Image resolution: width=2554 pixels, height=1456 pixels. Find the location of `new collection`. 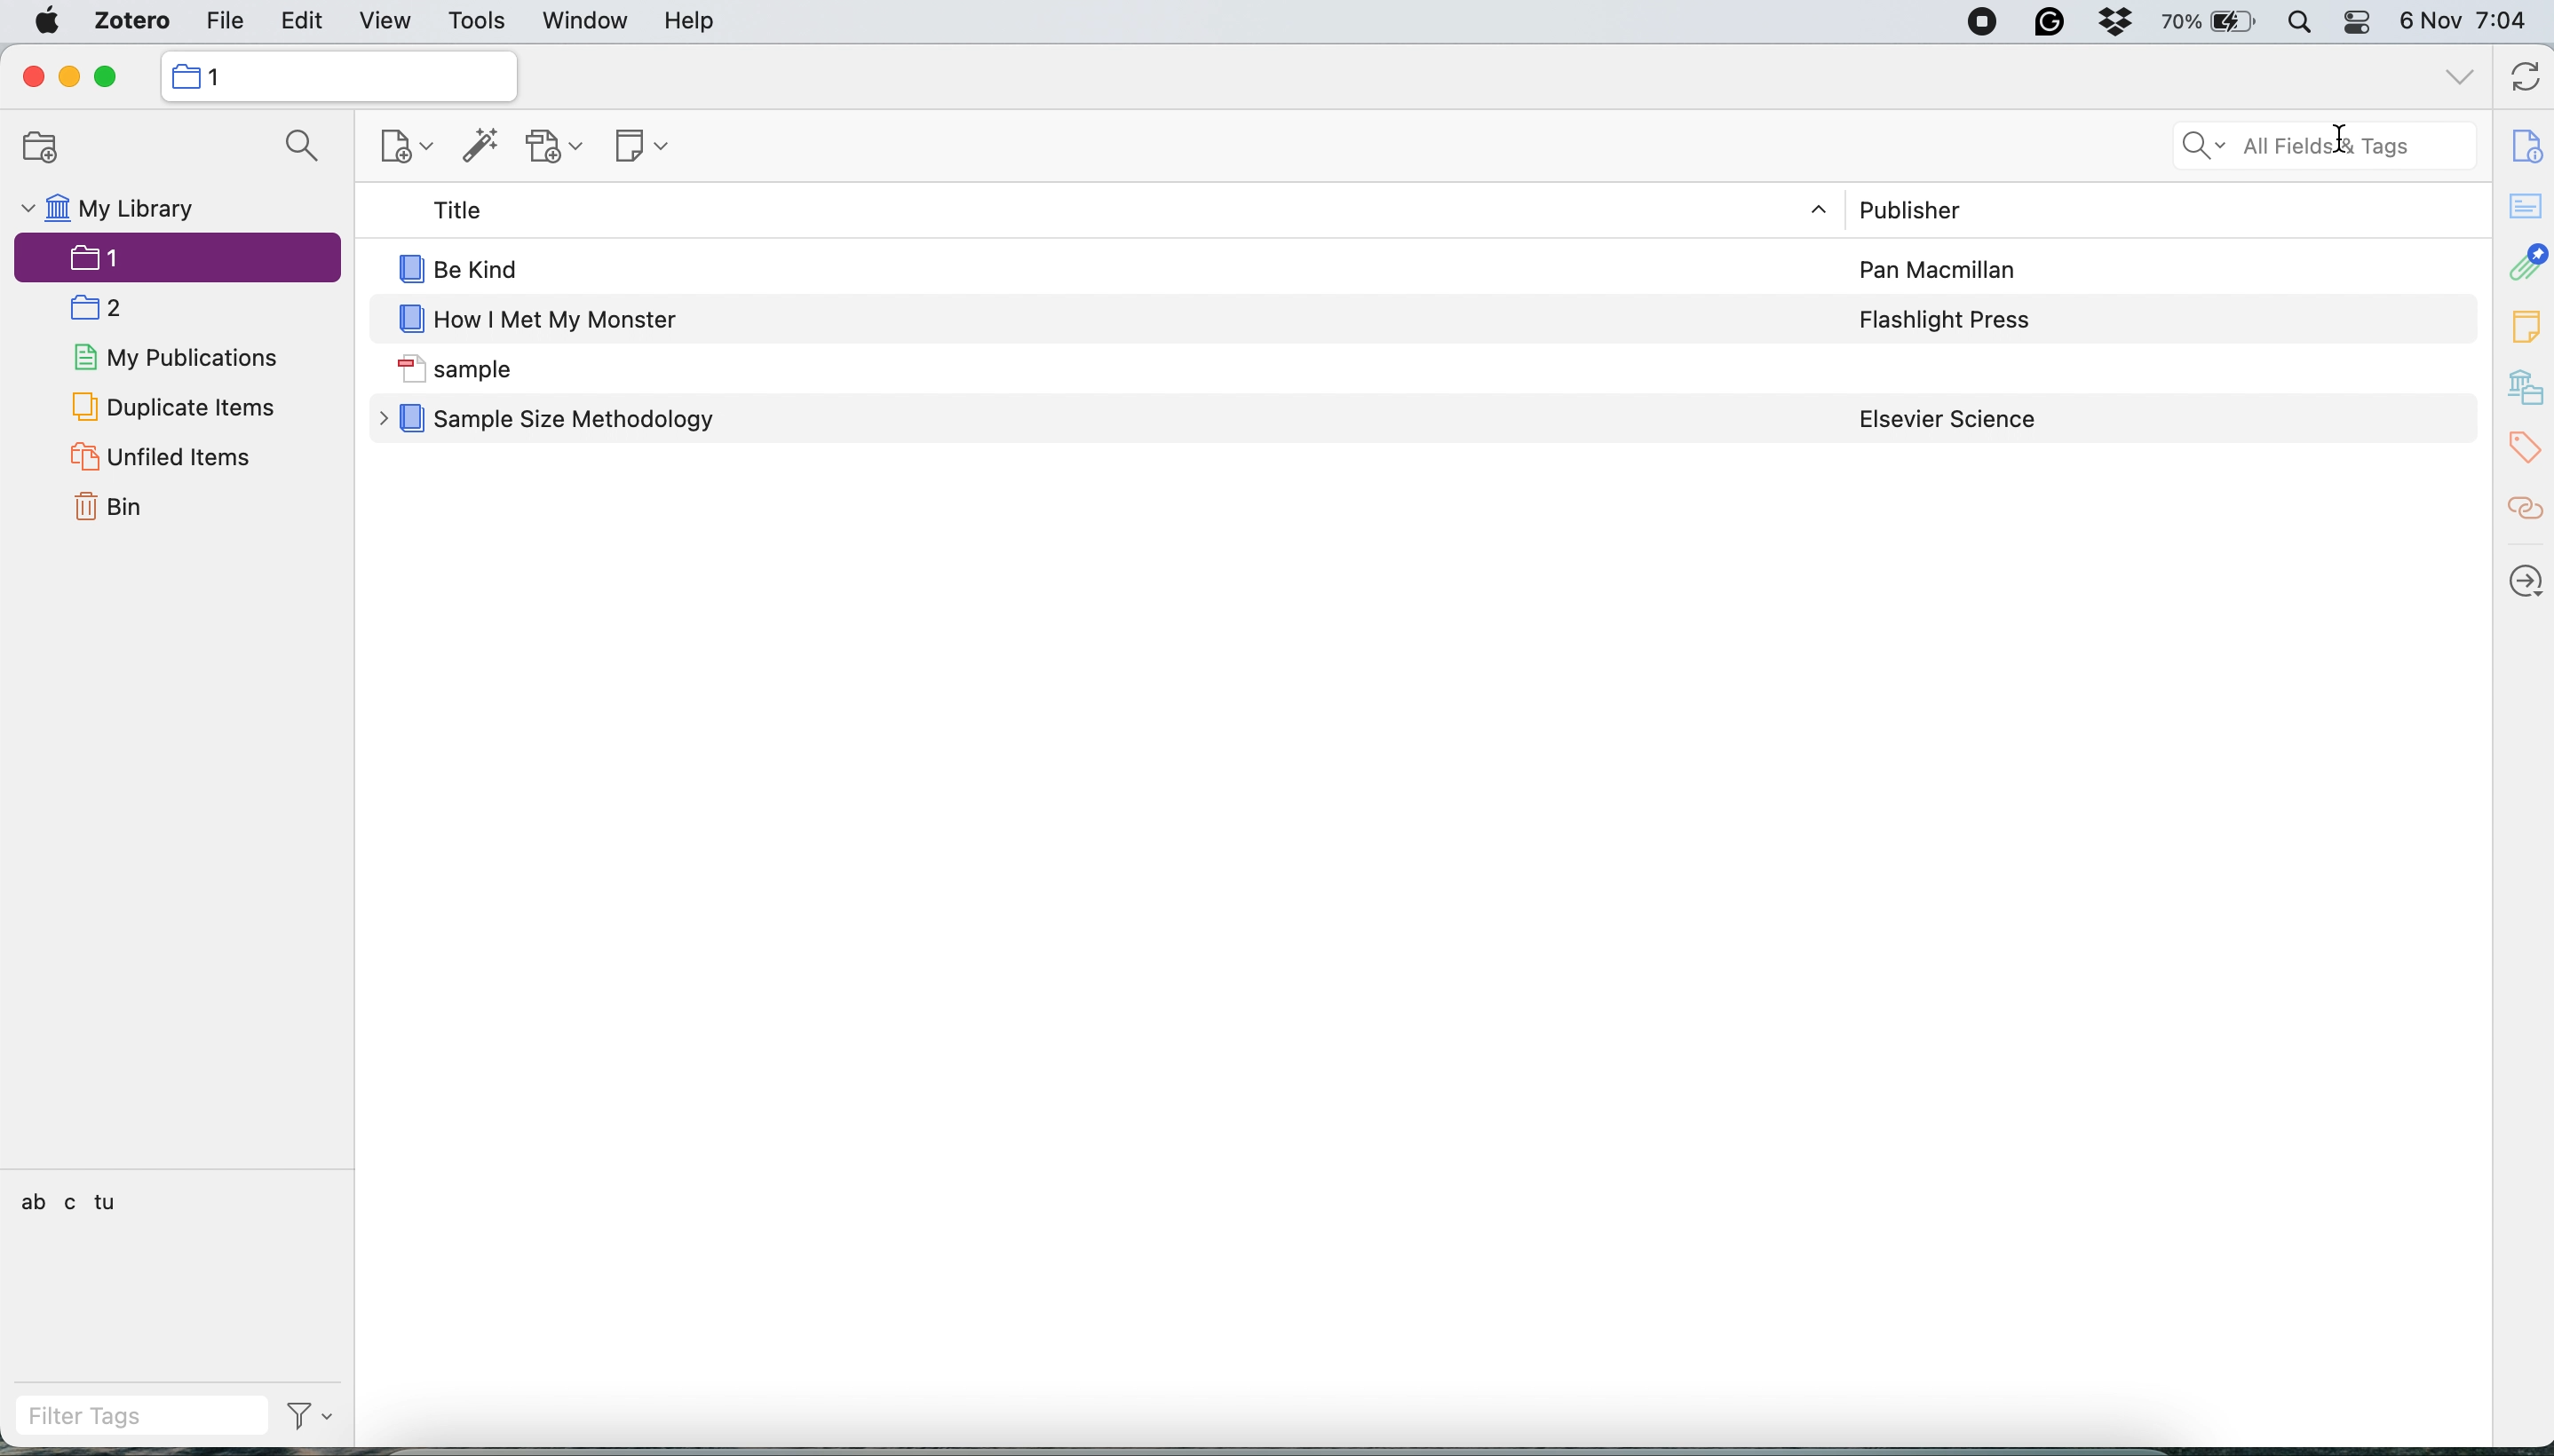

new collection is located at coordinates (48, 144).